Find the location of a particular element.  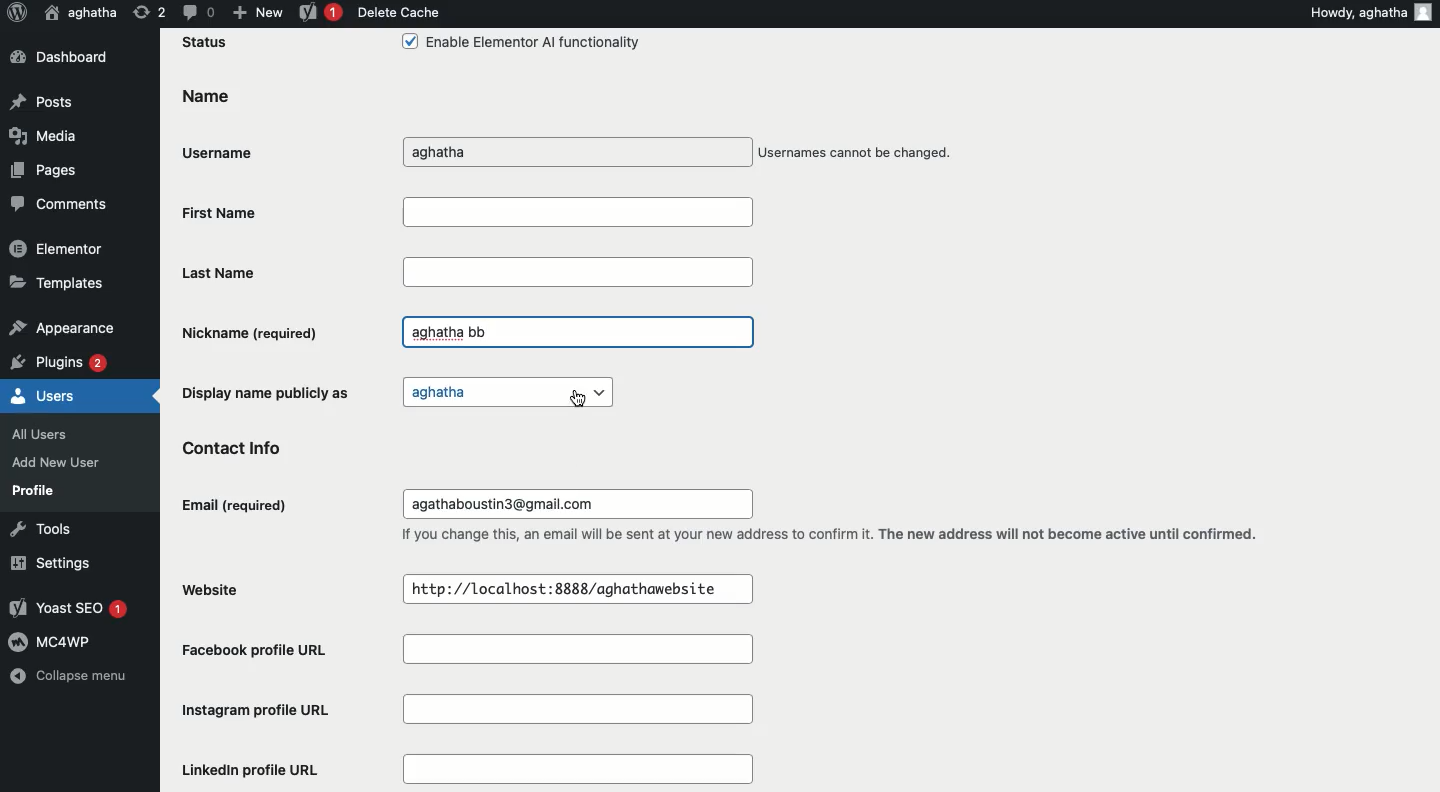

agathaboustin3@gmail.com is located at coordinates (510, 503).